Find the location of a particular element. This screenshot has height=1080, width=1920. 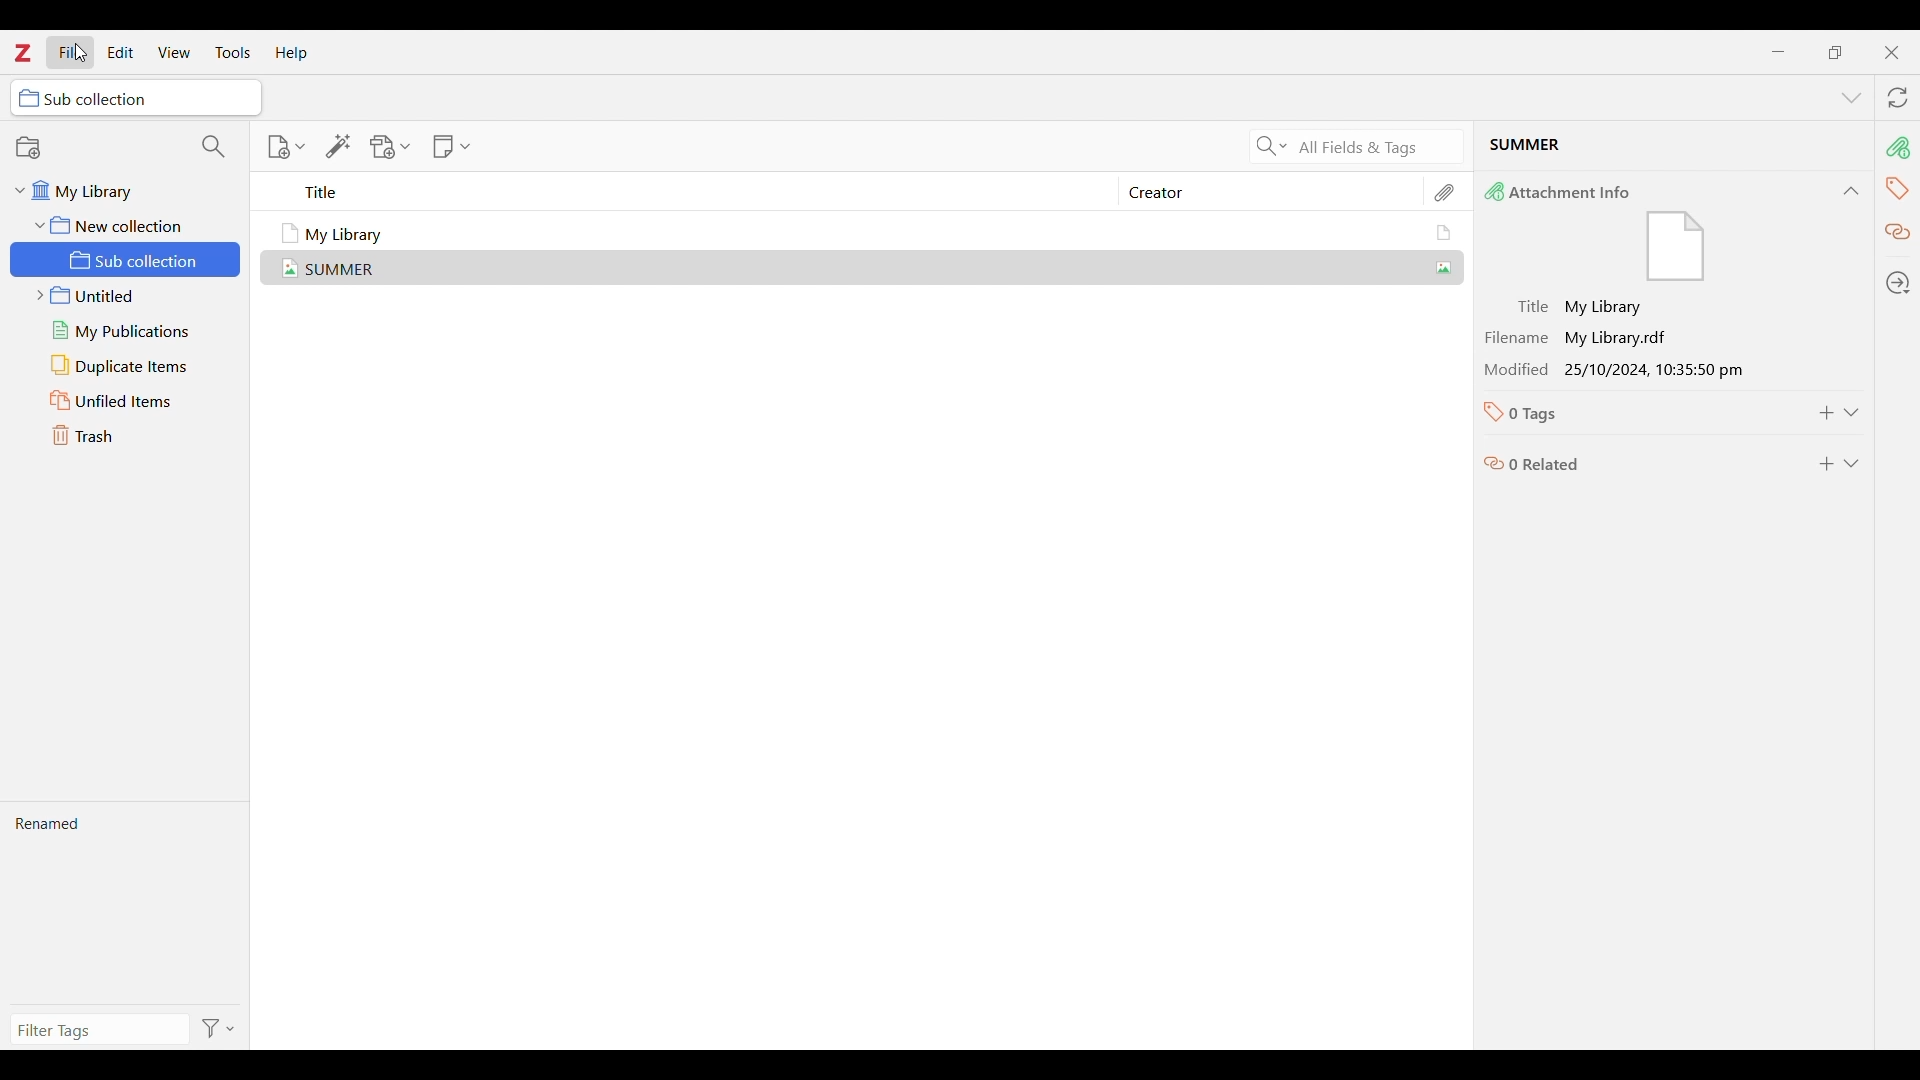

New note  is located at coordinates (451, 146).